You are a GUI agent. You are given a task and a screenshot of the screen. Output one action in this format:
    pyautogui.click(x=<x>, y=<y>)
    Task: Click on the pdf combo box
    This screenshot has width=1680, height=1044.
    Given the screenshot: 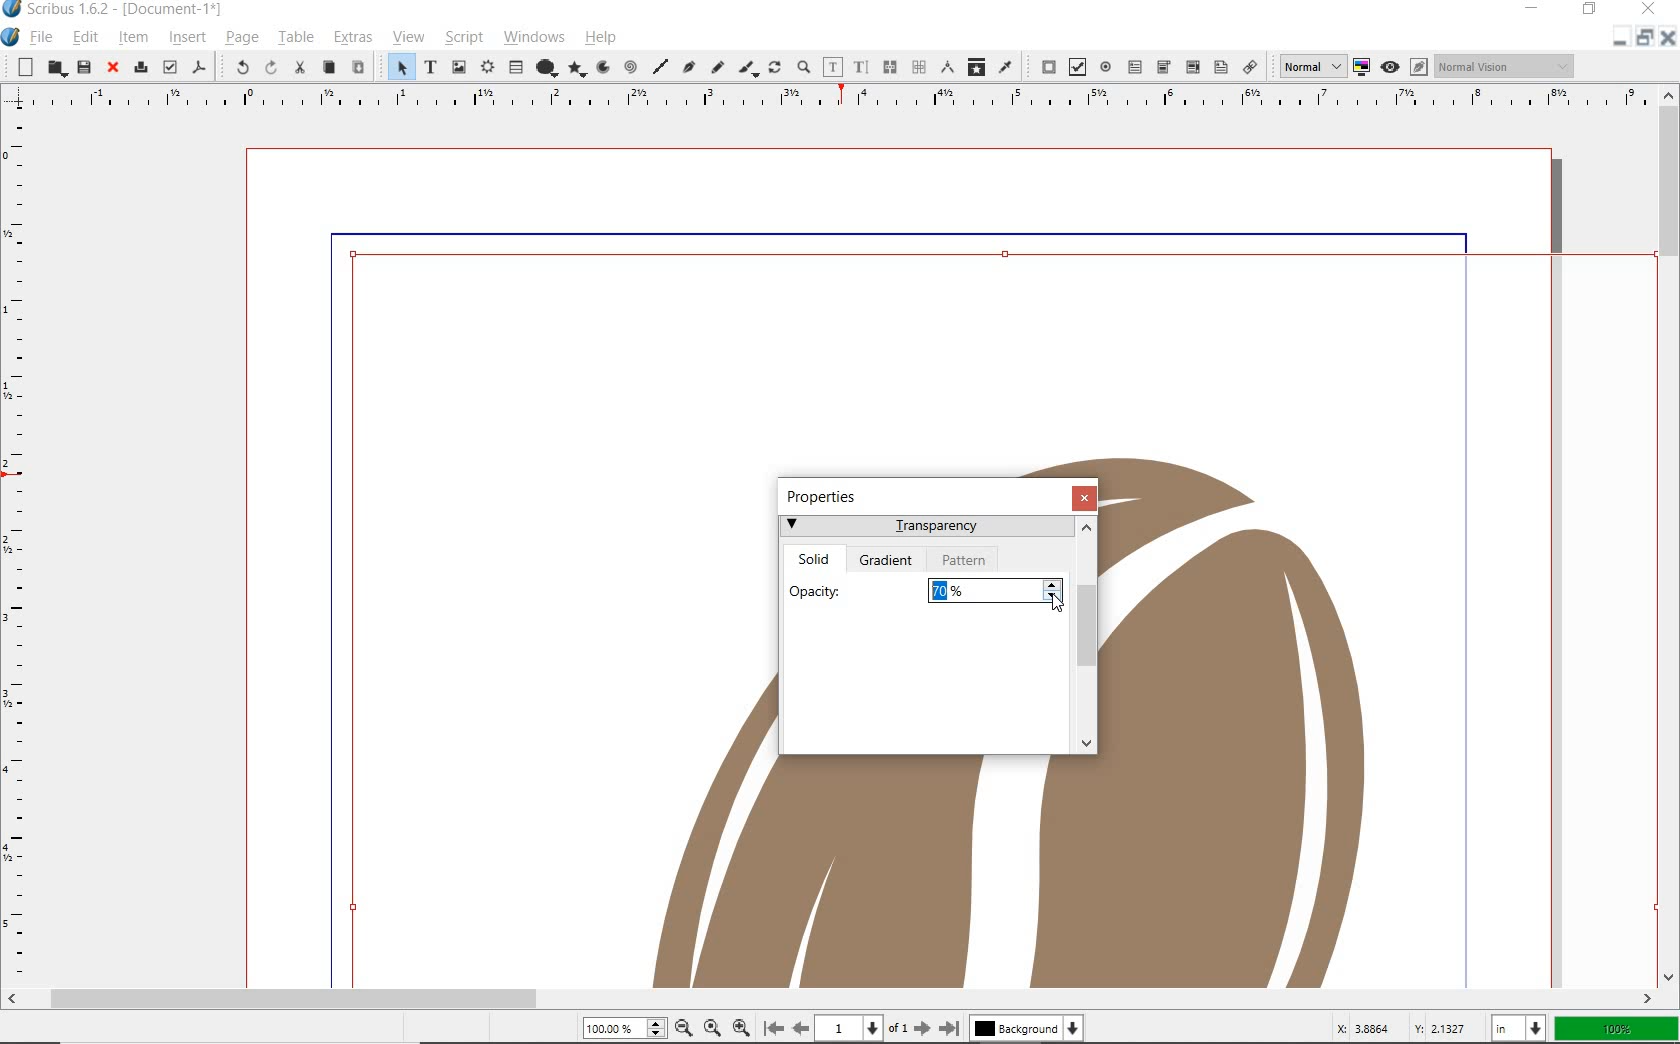 What is the action you would take?
    pyautogui.click(x=1191, y=66)
    